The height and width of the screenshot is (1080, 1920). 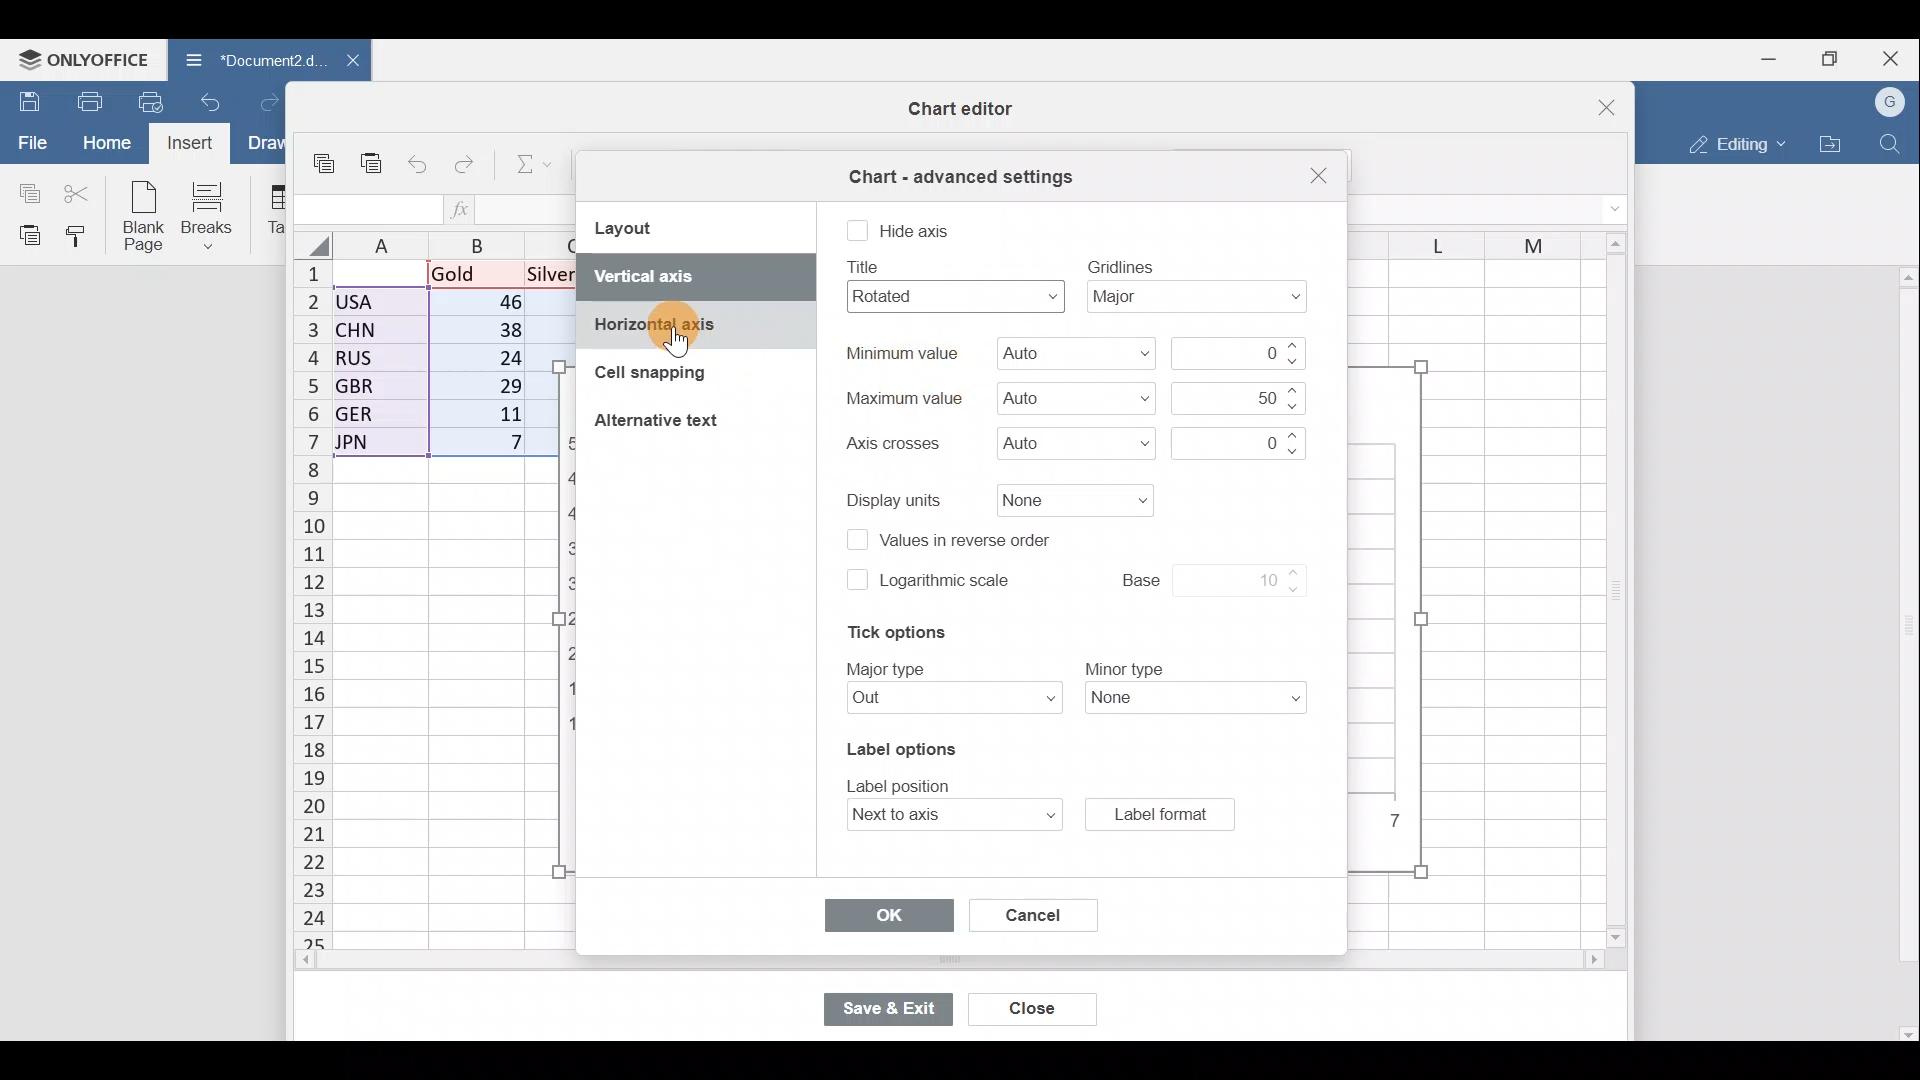 What do you see at coordinates (1031, 1010) in the screenshot?
I see `Close` at bounding box center [1031, 1010].